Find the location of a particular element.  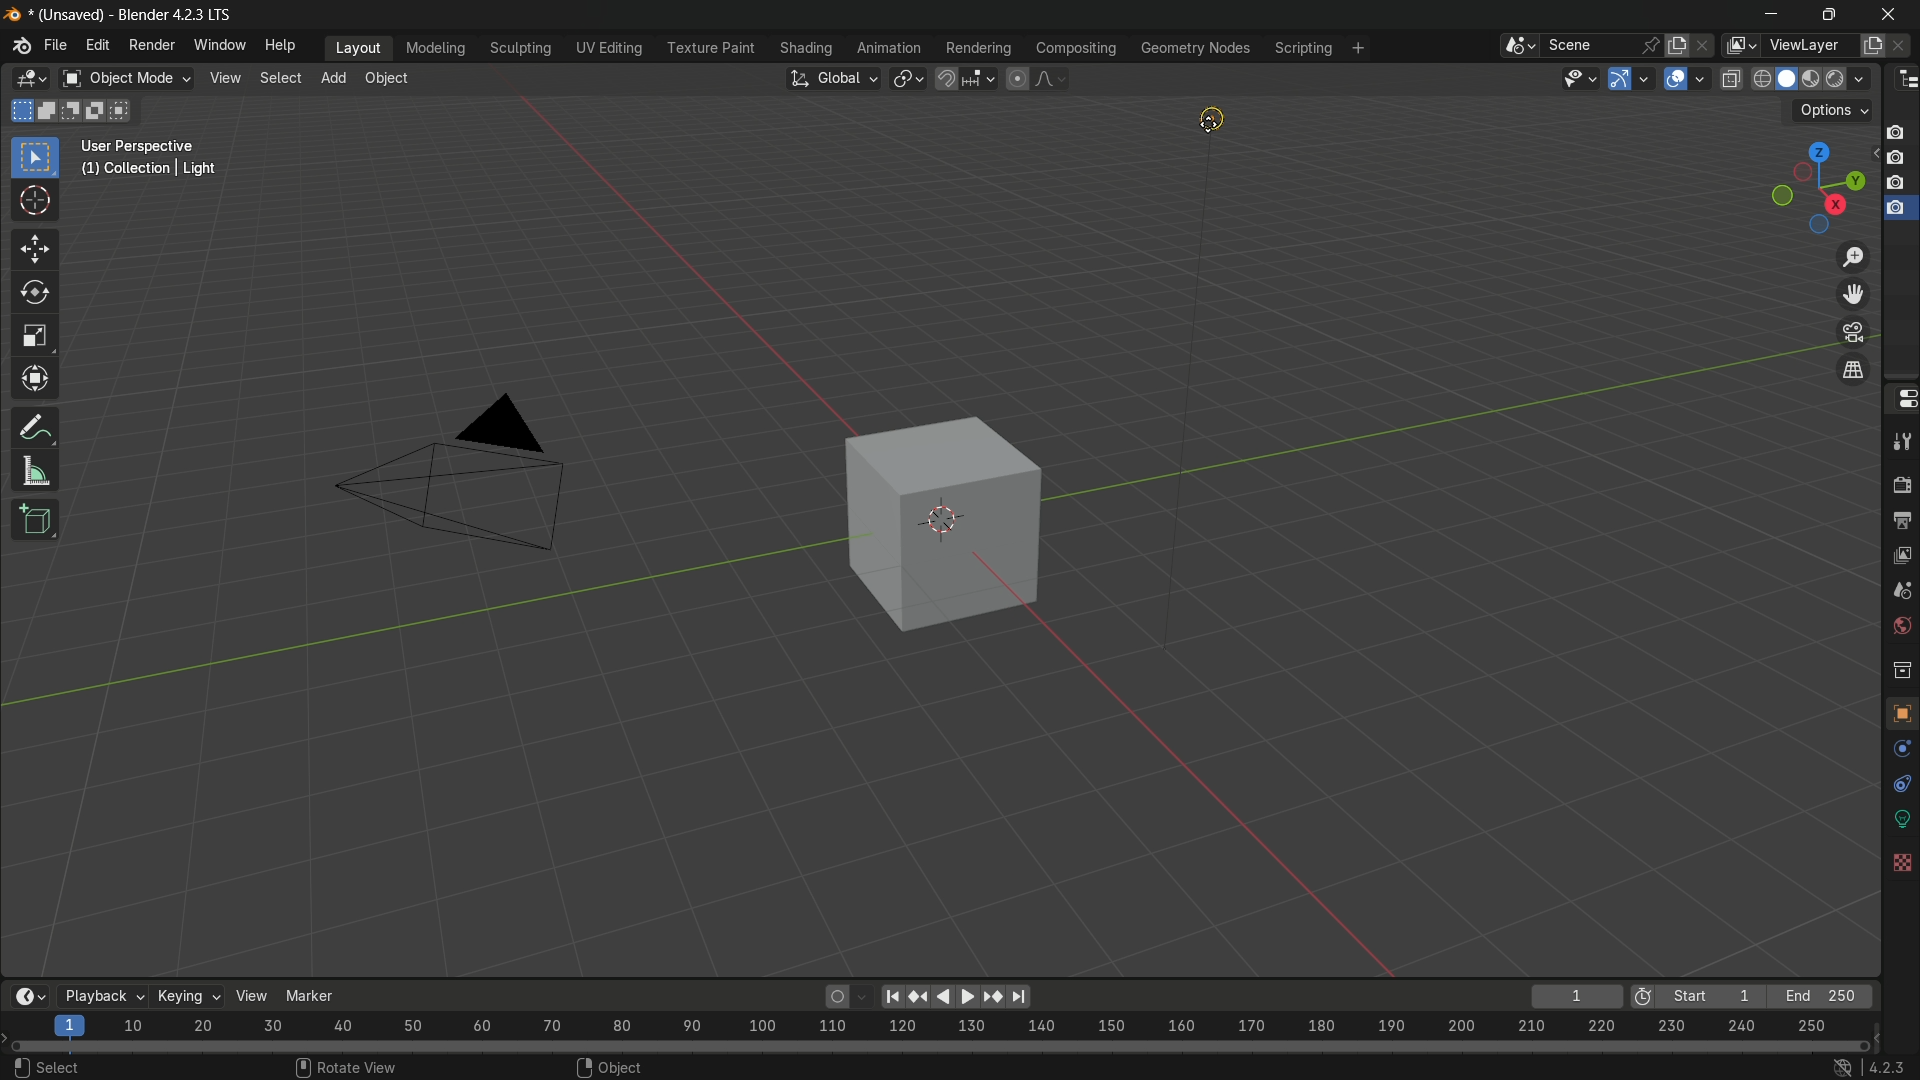

transformation orientation is located at coordinates (835, 78).